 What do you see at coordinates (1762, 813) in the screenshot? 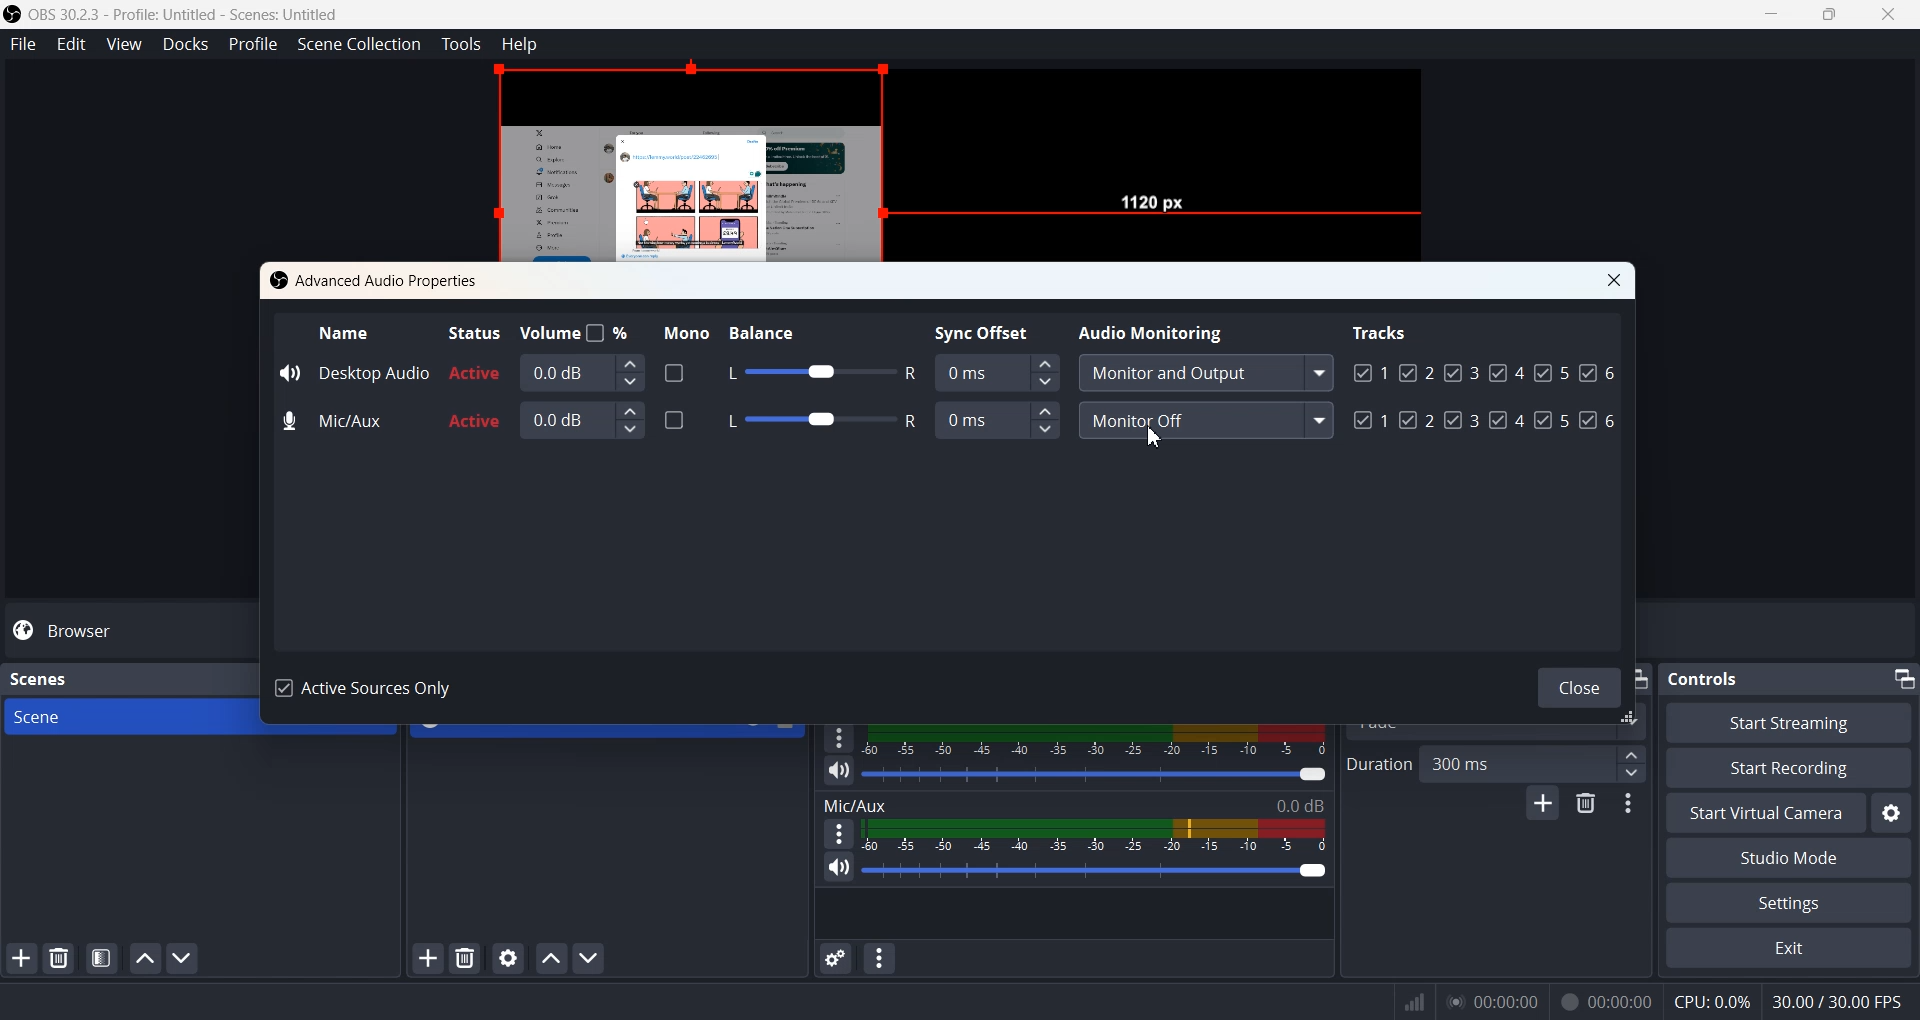
I see `Start Virtual Camera` at bounding box center [1762, 813].